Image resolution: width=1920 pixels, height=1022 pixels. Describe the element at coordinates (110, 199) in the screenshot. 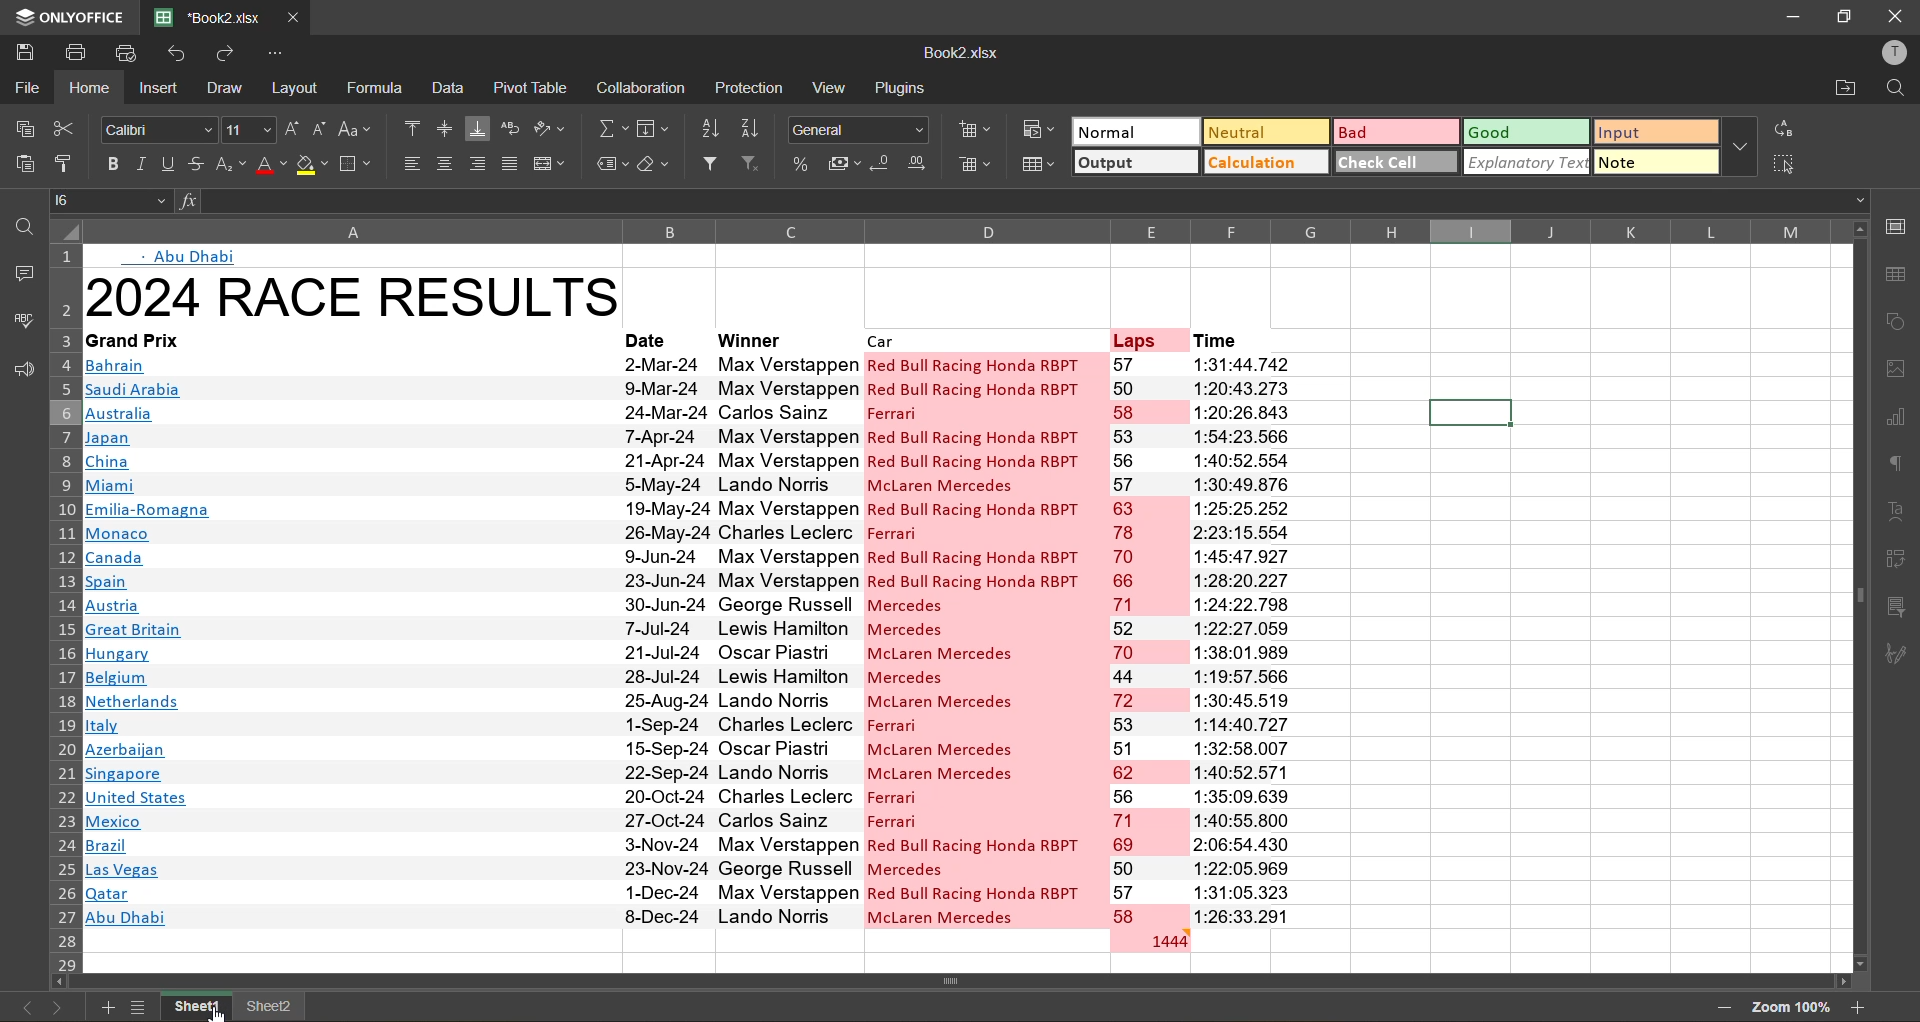

I see `cell address` at that location.